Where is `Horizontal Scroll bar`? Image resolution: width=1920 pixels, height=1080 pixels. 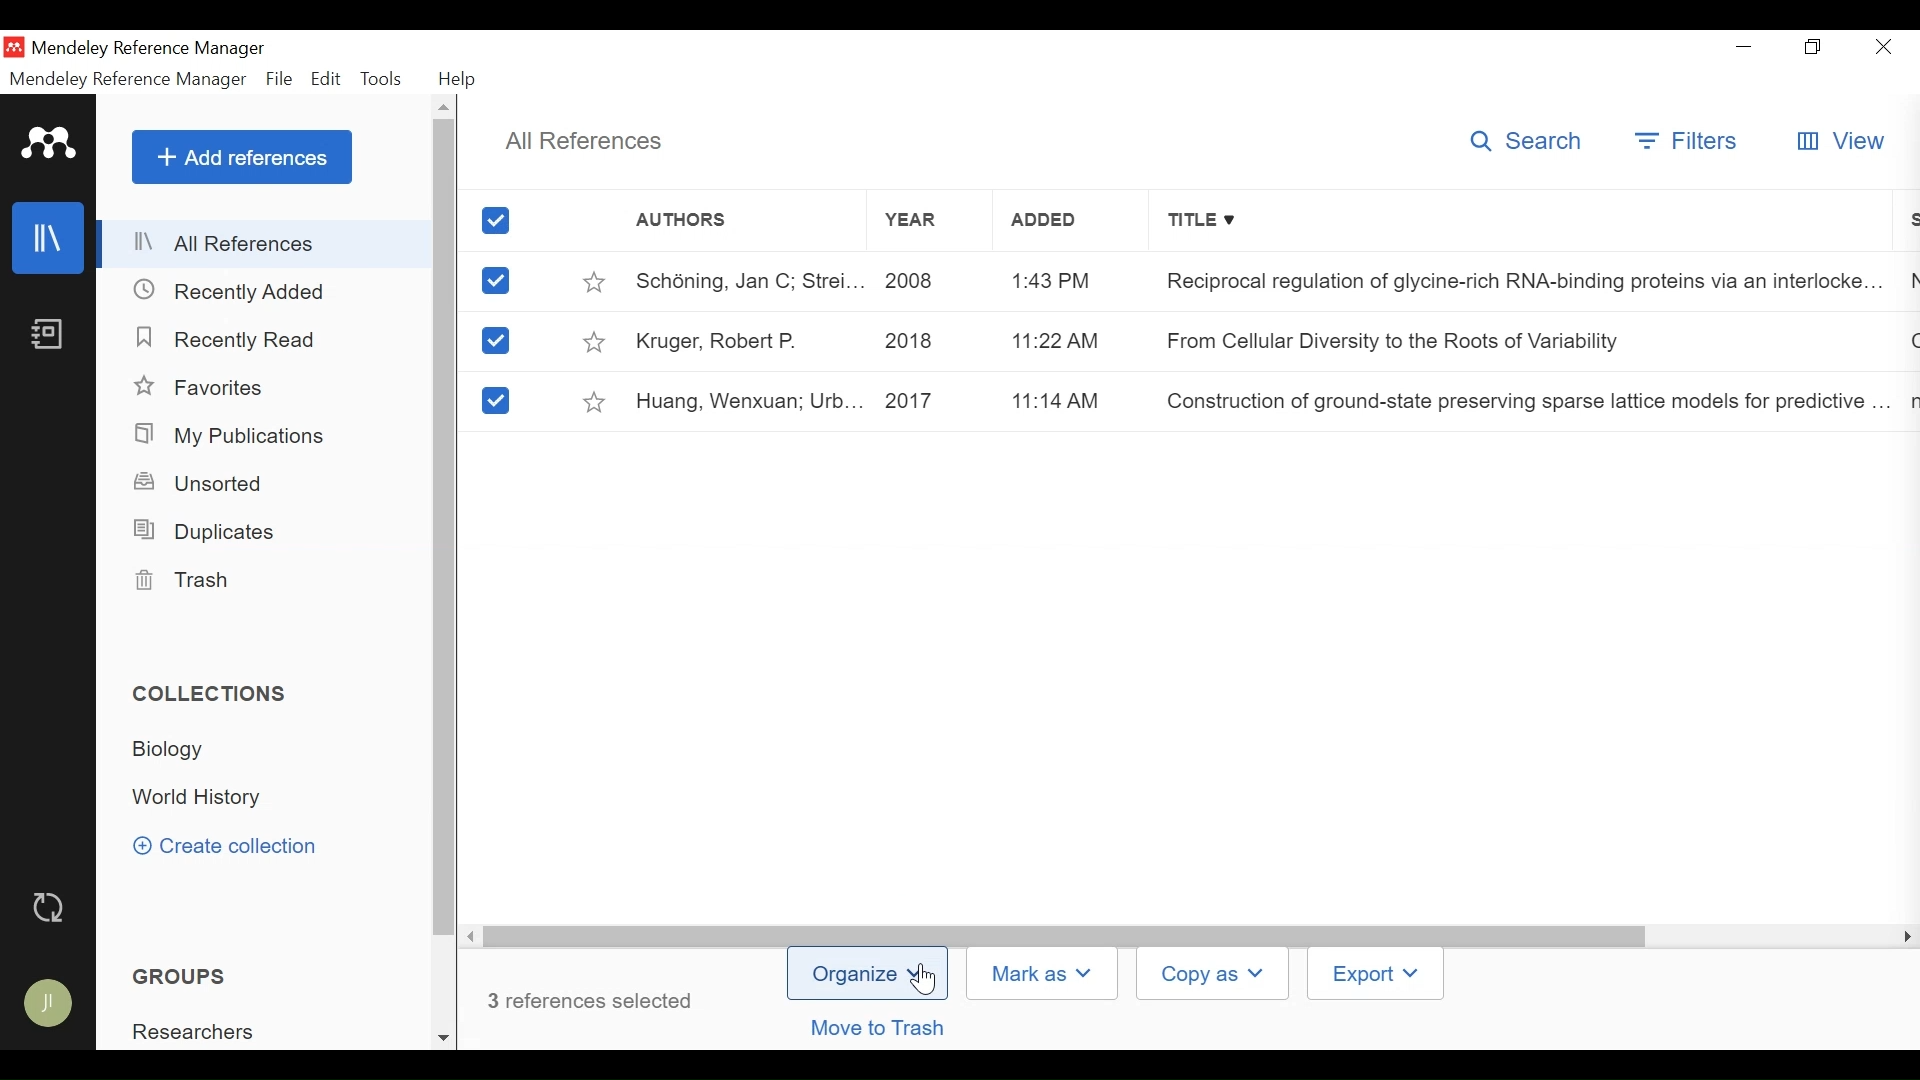 Horizontal Scroll bar is located at coordinates (1065, 935).